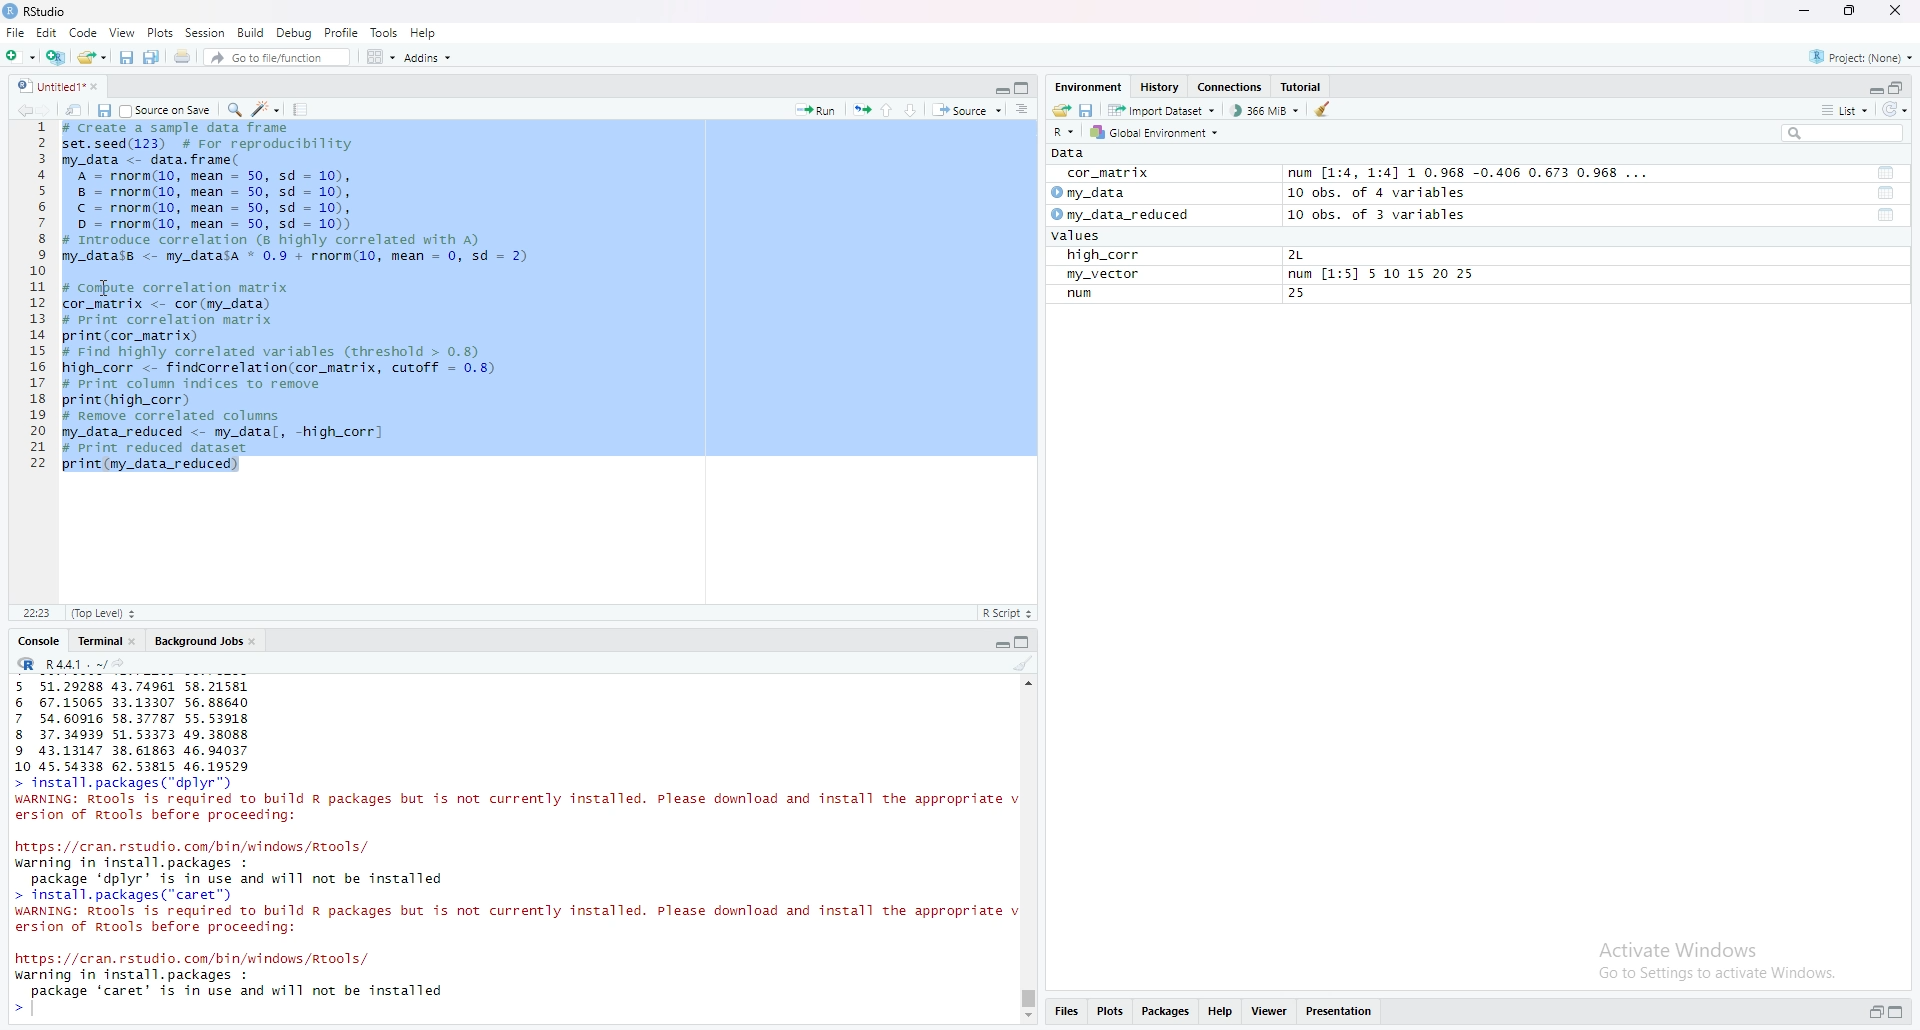 The width and height of the screenshot is (1920, 1030). Describe the element at coordinates (383, 58) in the screenshot. I see `Grid` at that location.